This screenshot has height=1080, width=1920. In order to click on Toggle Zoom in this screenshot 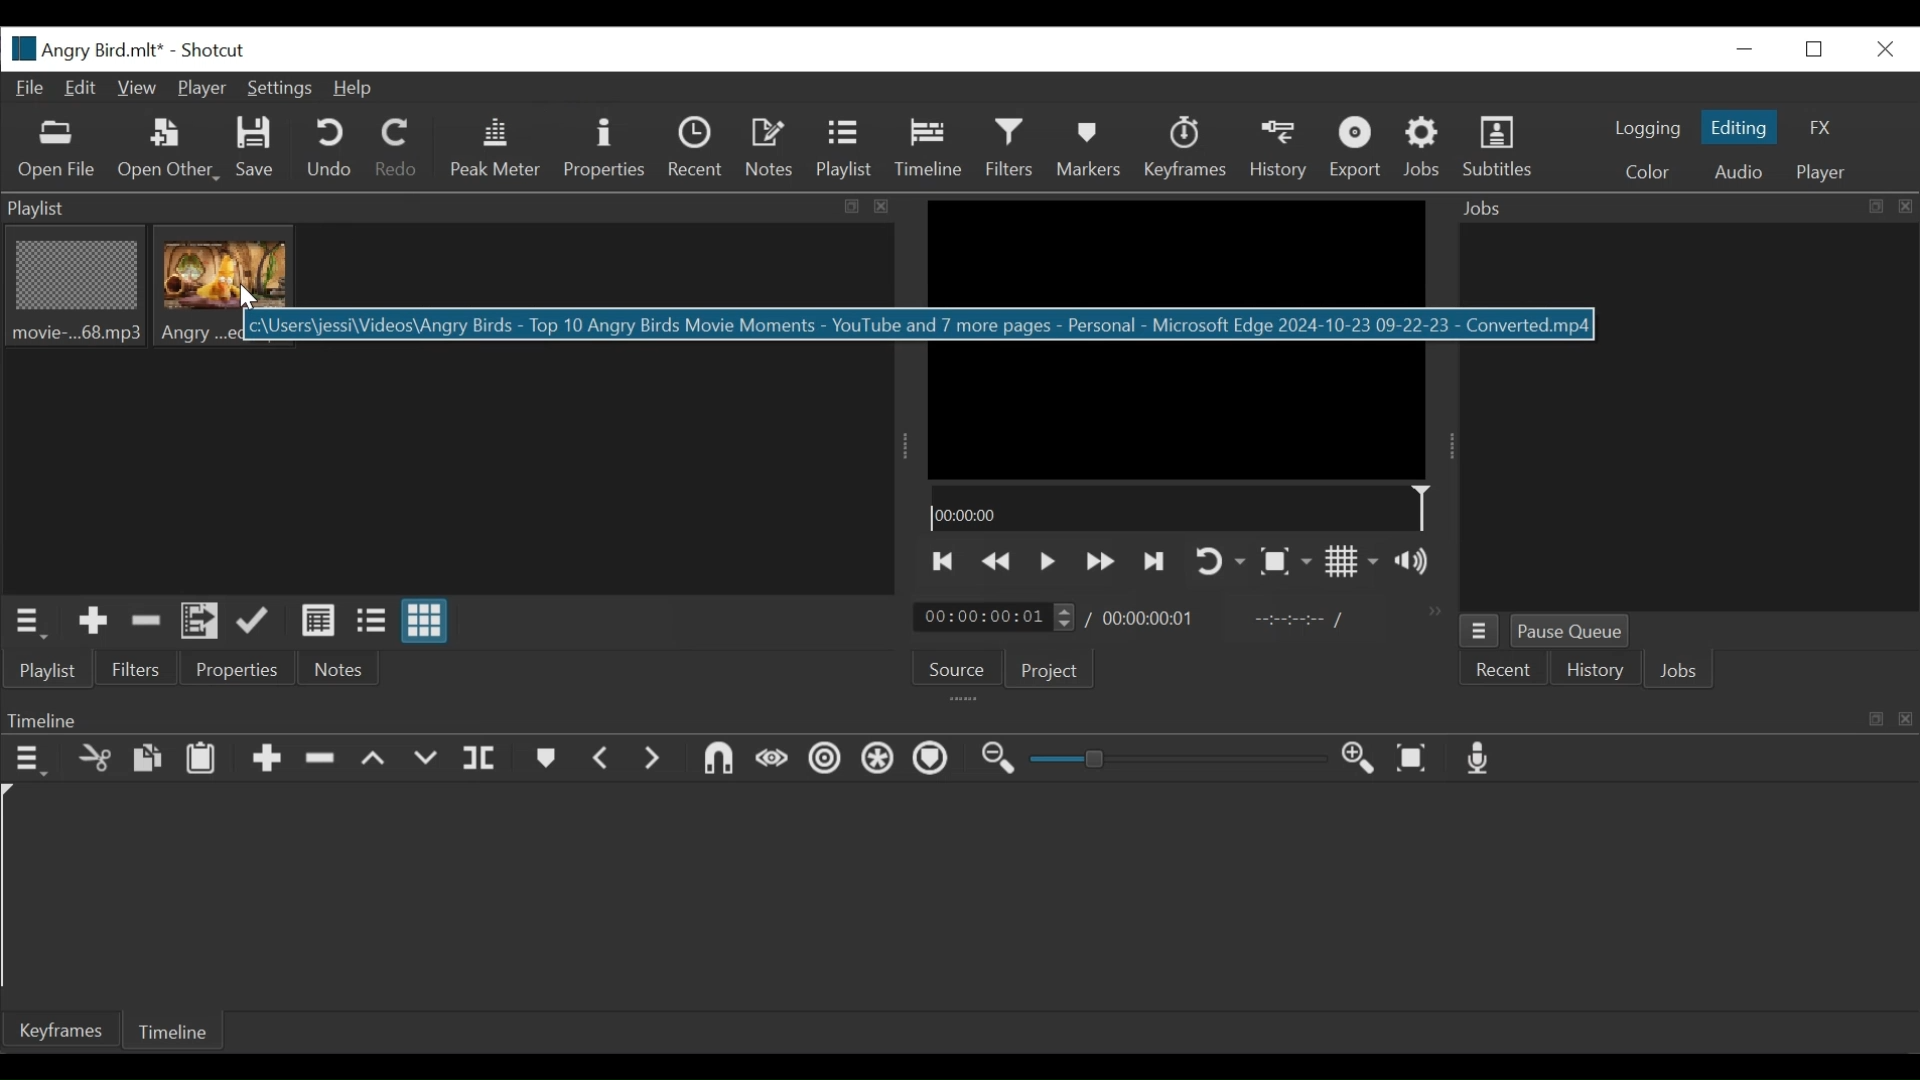, I will do `click(1285, 562)`.